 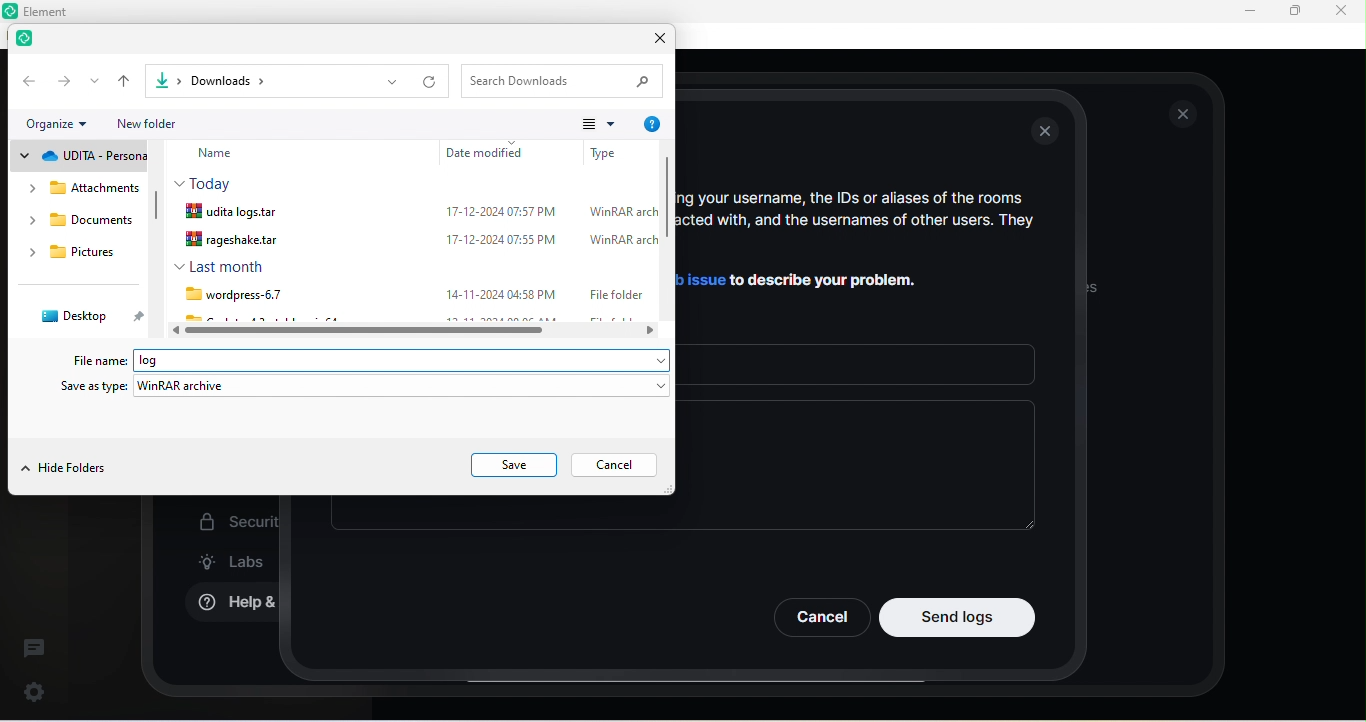 I want to click on drop down, so click(x=95, y=81).